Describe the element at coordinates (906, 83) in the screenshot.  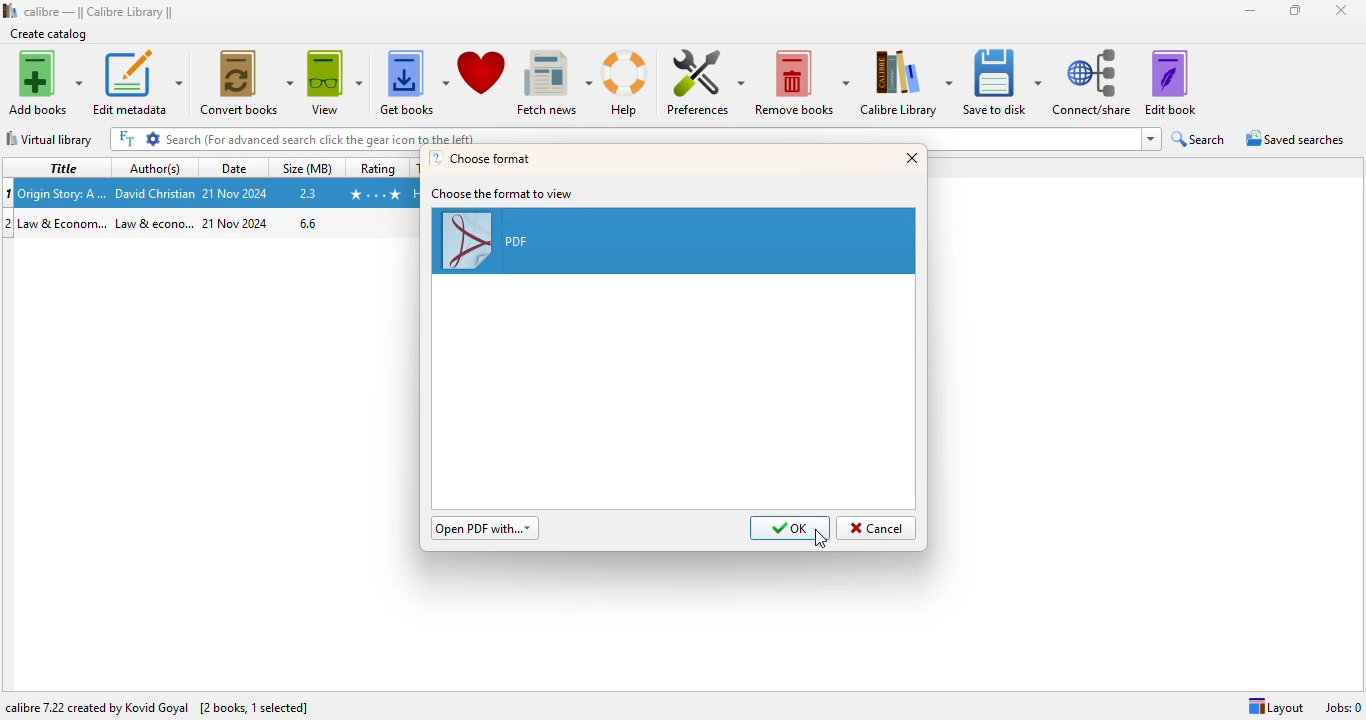
I see `calibre library` at that location.